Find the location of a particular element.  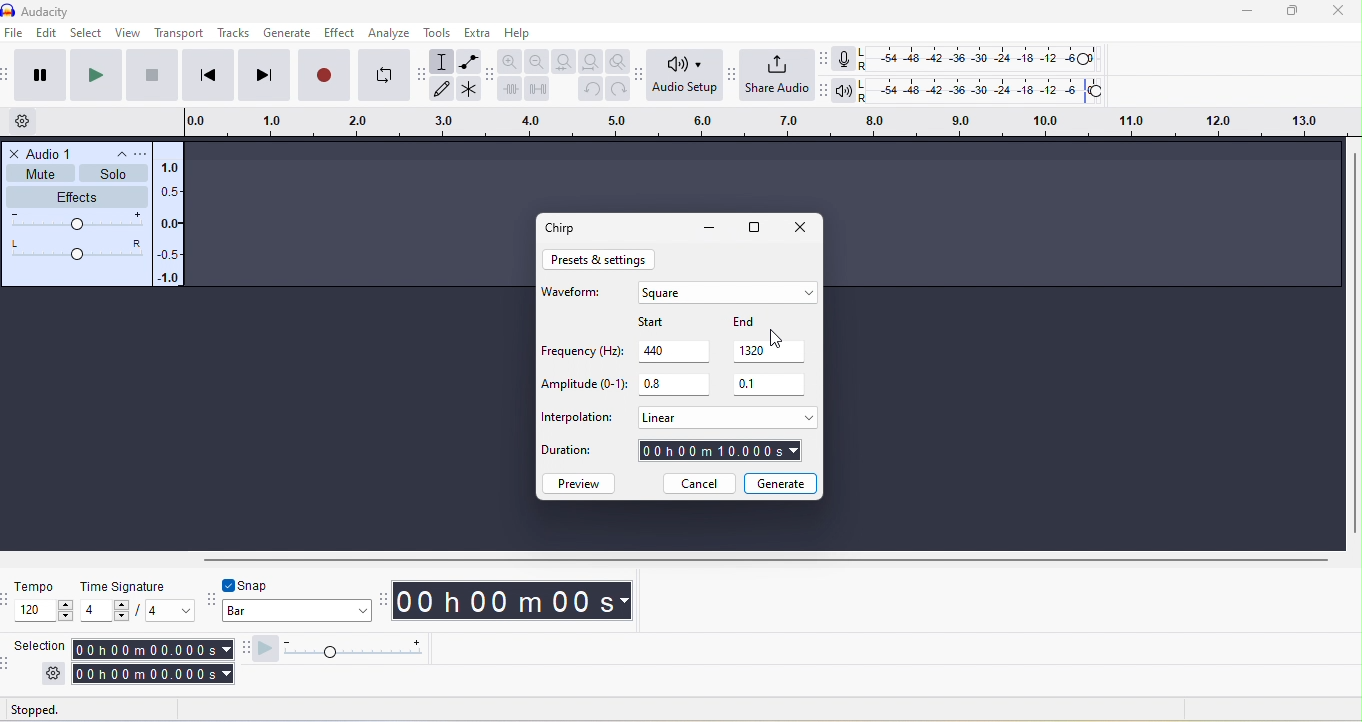

audacity snapping toolbar is located at coordinates (213, 597).